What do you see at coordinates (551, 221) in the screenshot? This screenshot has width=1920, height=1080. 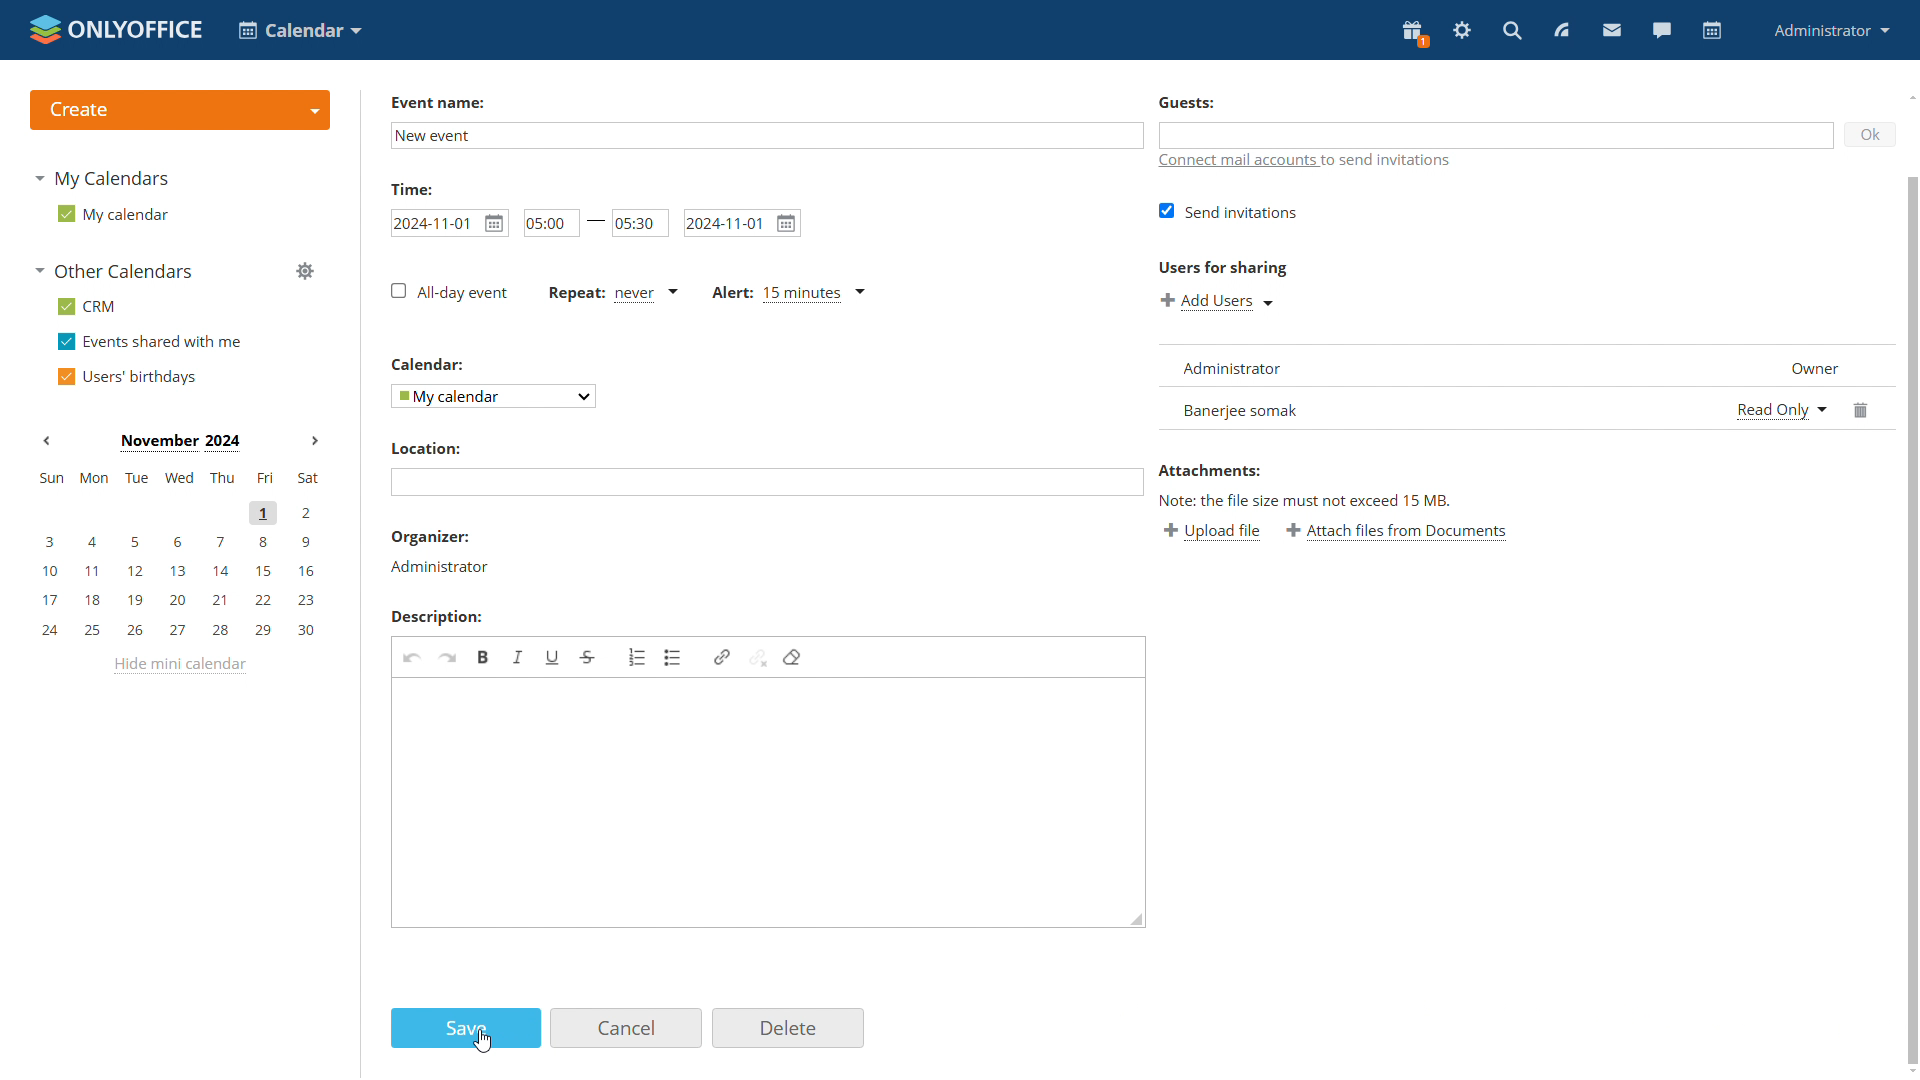 I see `Set start time` at bounding box center [551, 221].